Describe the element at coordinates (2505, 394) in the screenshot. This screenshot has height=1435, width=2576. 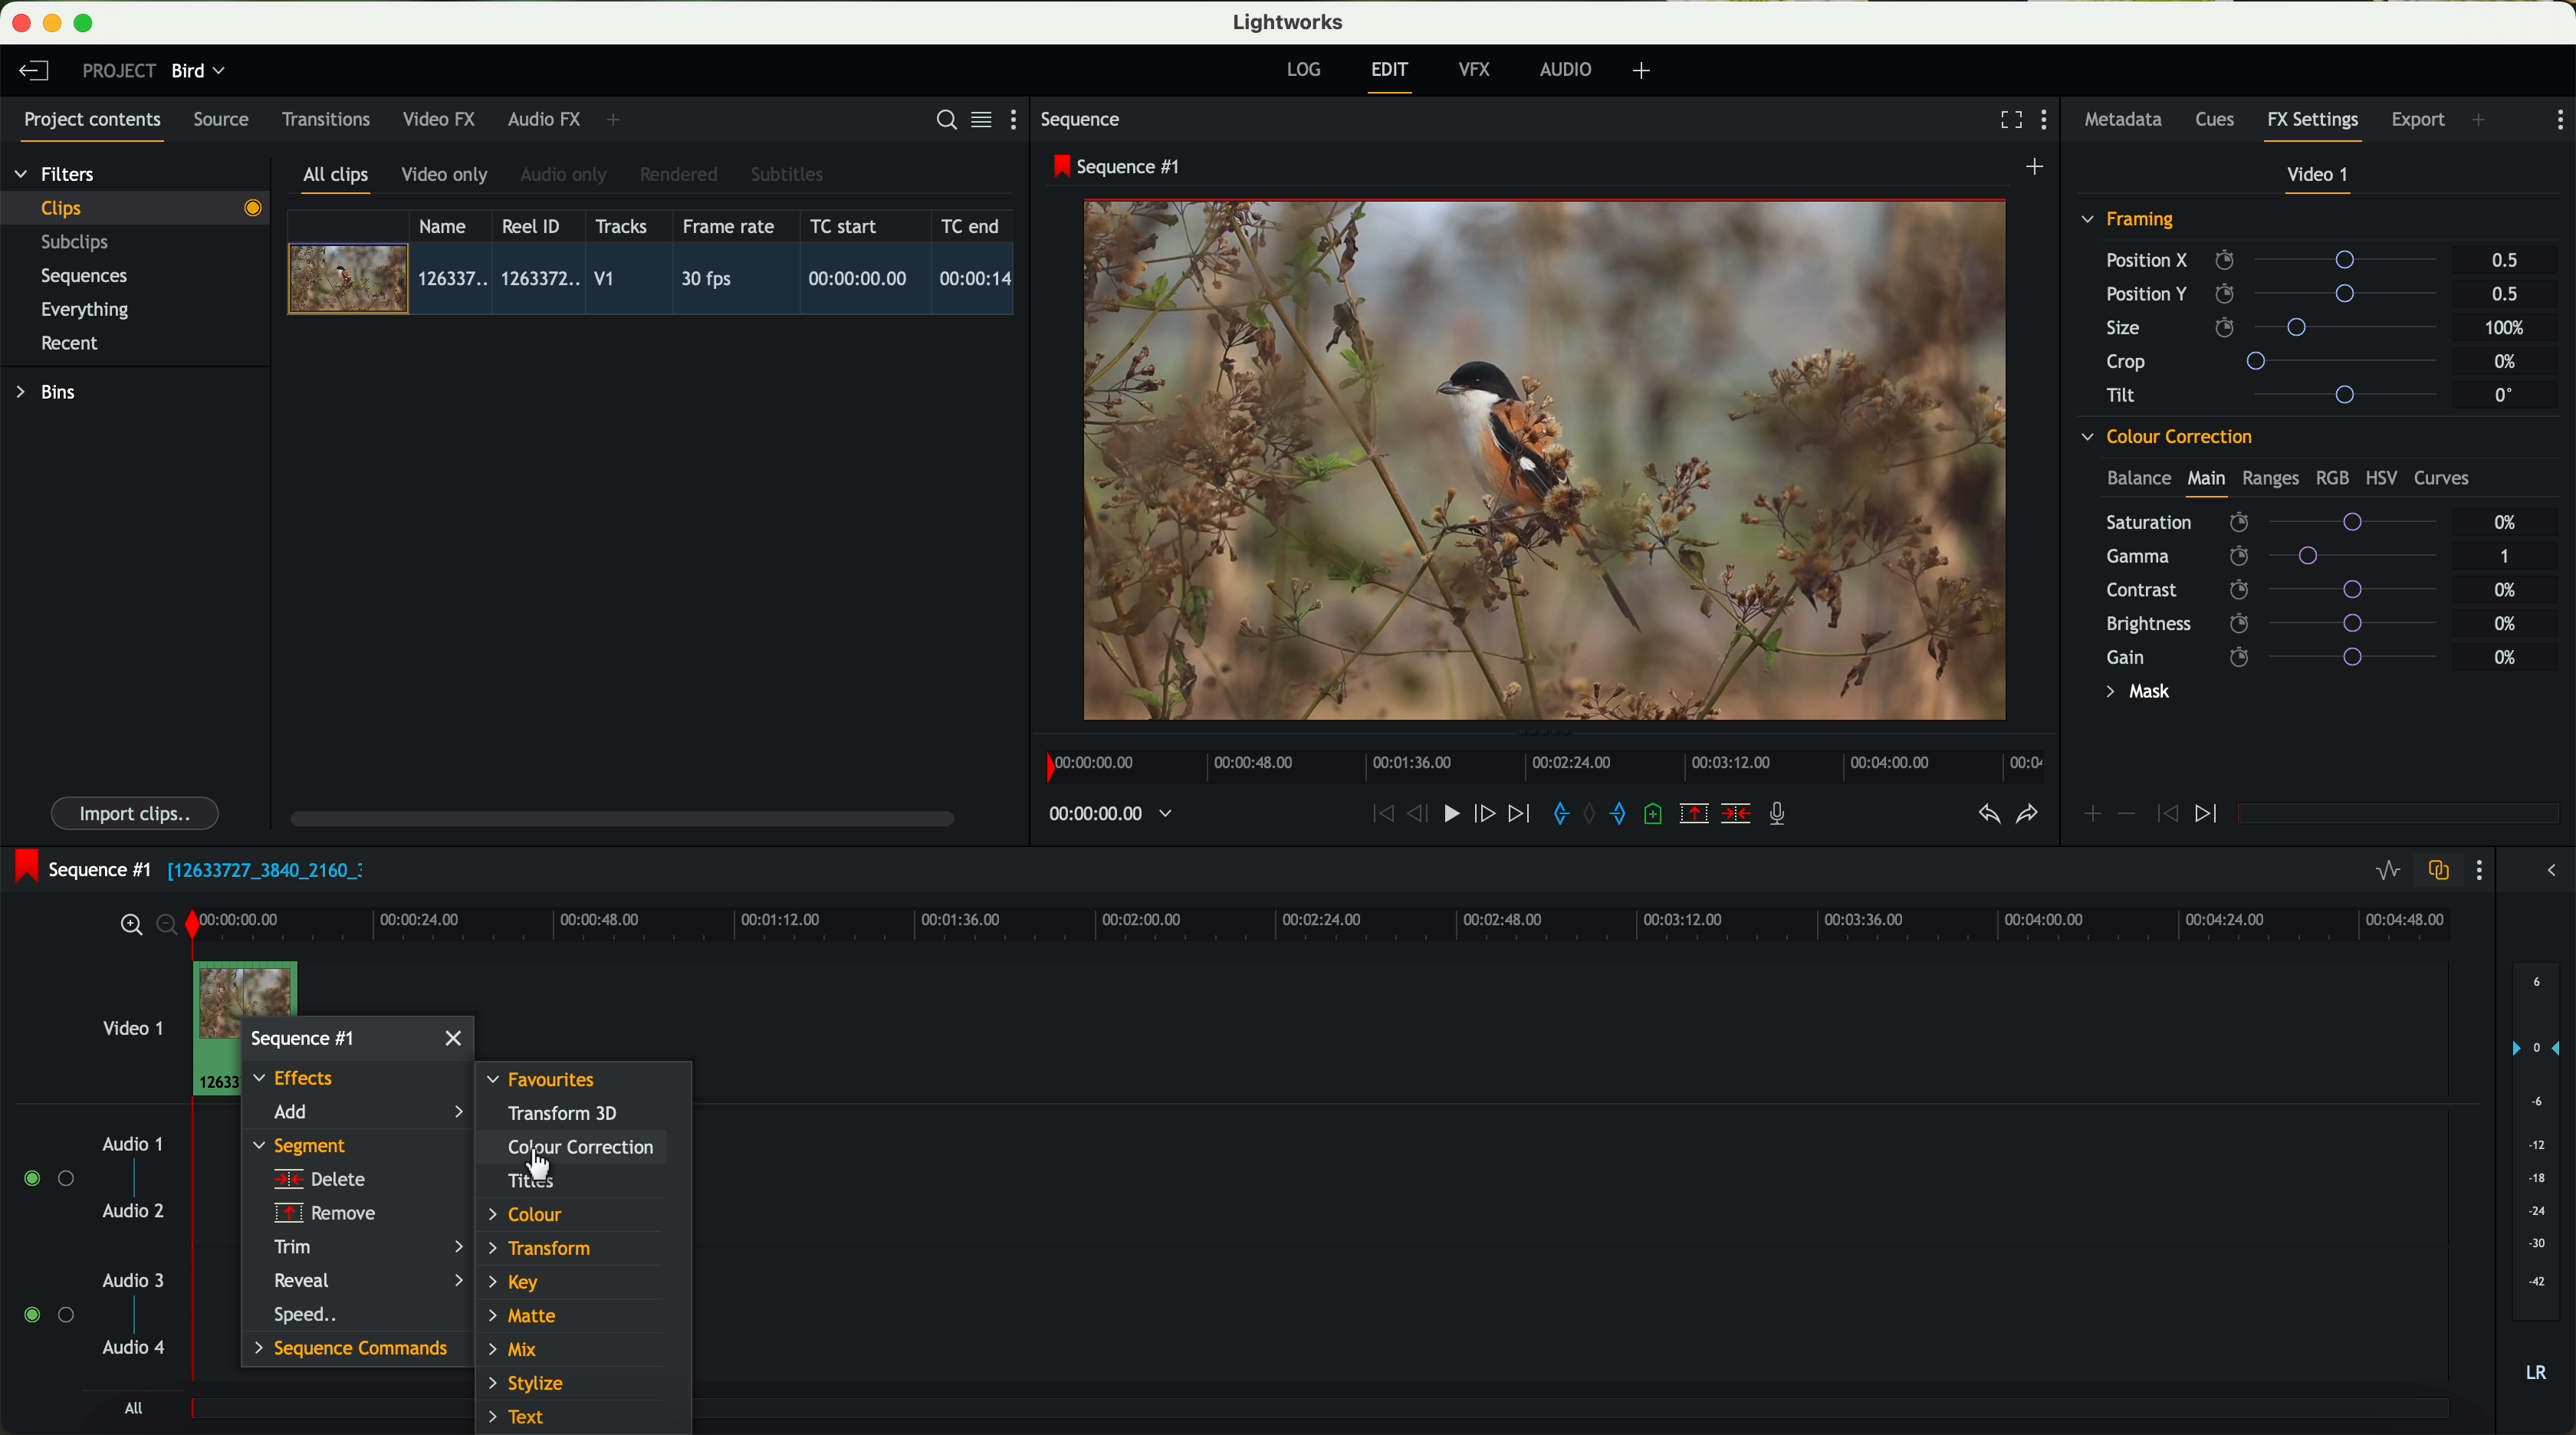
I see `0°` at that location.